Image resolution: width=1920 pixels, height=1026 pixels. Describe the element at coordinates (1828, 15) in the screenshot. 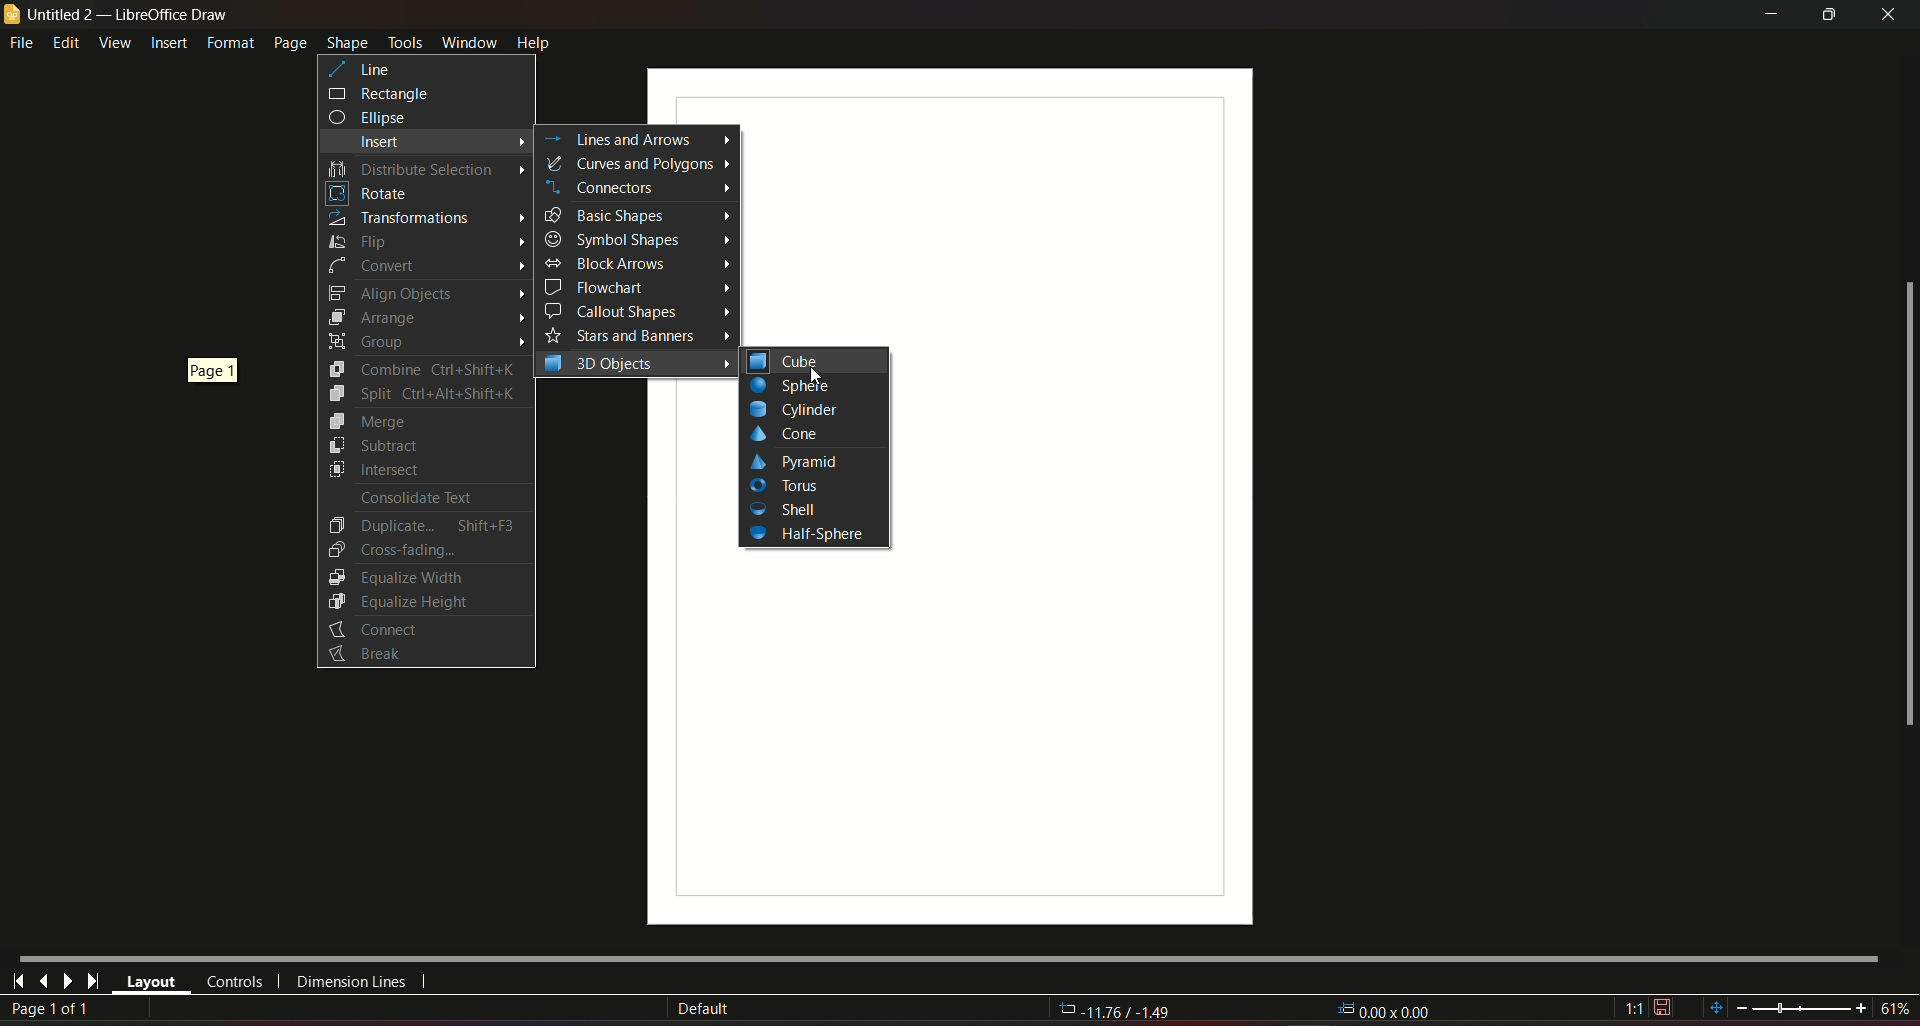

I see `minimize/maximize` at that location.